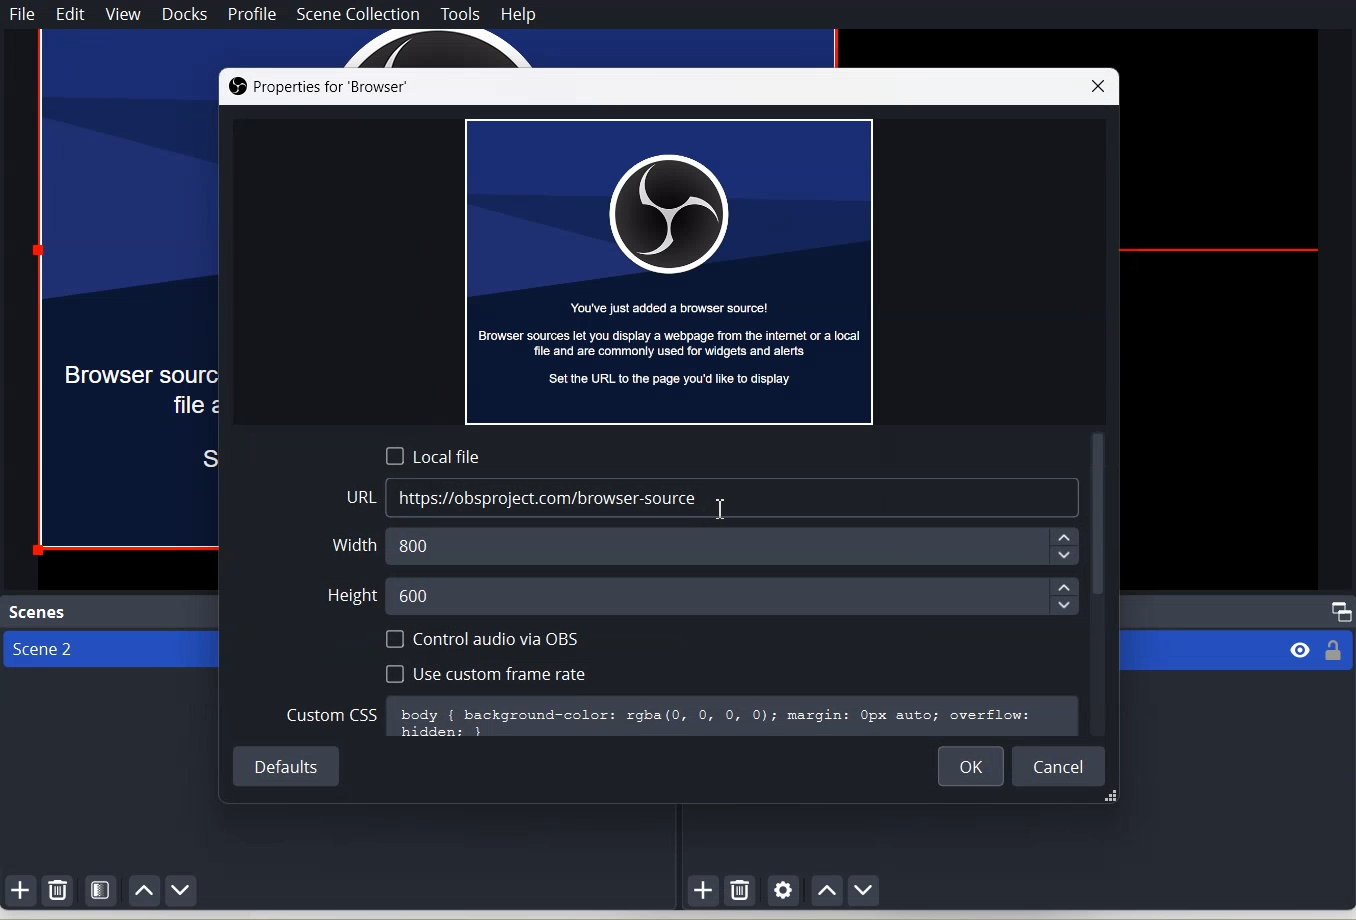 Image resolution: width=1356 pixels, height=920 pixels. What do you see at coordinates (732, 497) in the screenshot?
I see `https://obsproject.com/browser-source` at bounding box center [732, 497].